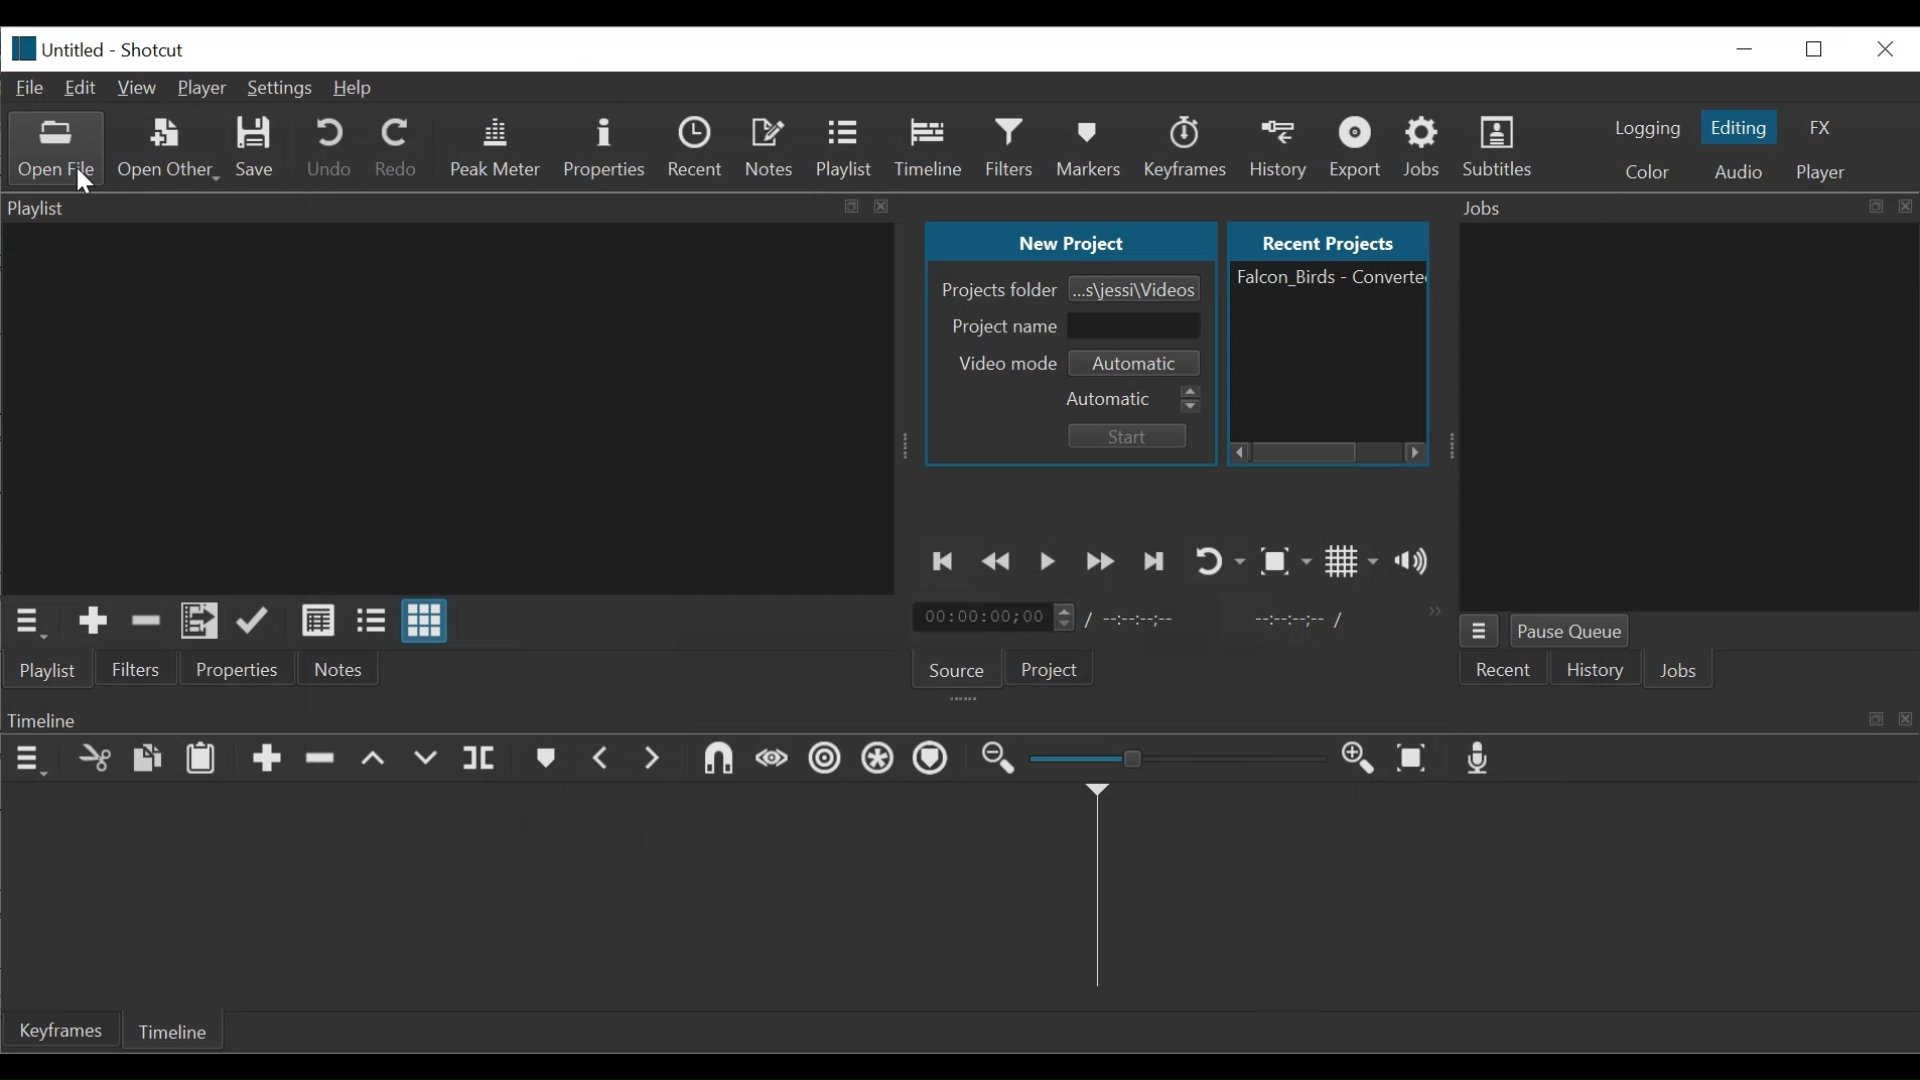 This screenshot has height=1080, width=1920. Describe the element at coordinates (94, 760) in the screenshot. I see `Cut` at that location.